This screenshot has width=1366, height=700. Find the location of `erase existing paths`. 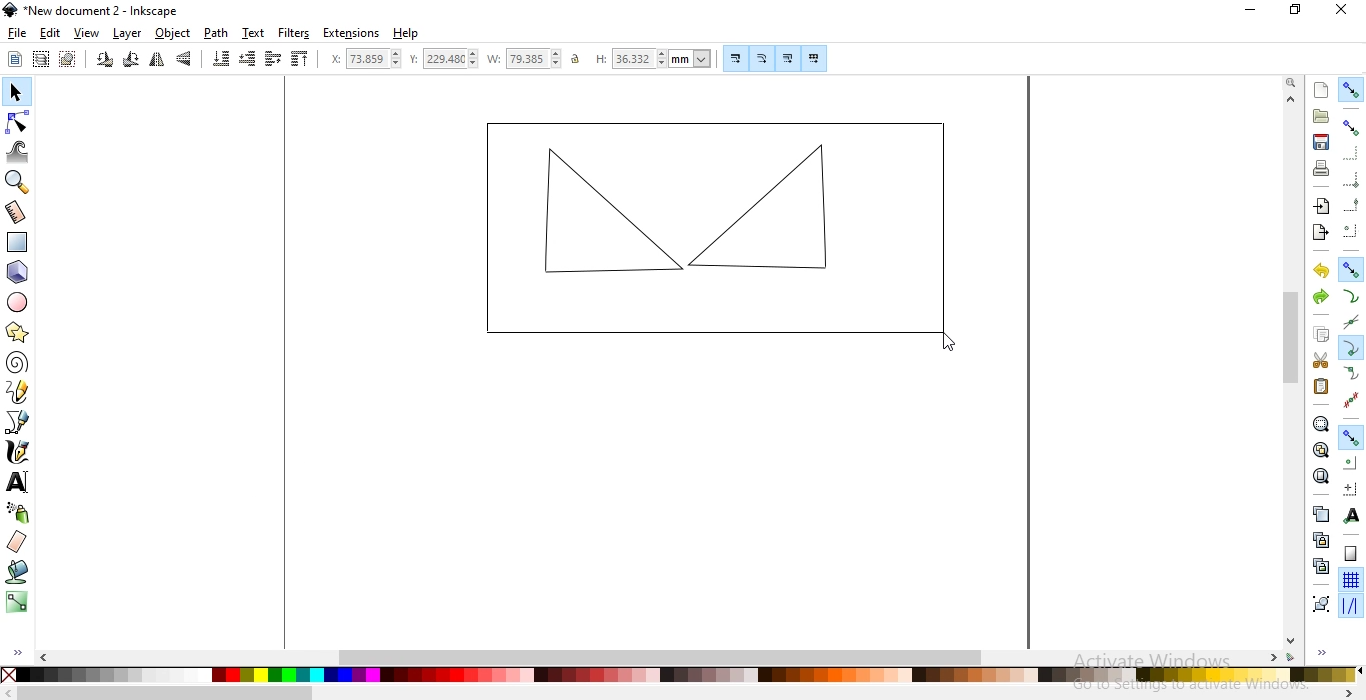

erase existing paths is located at coordinates (18, 542).